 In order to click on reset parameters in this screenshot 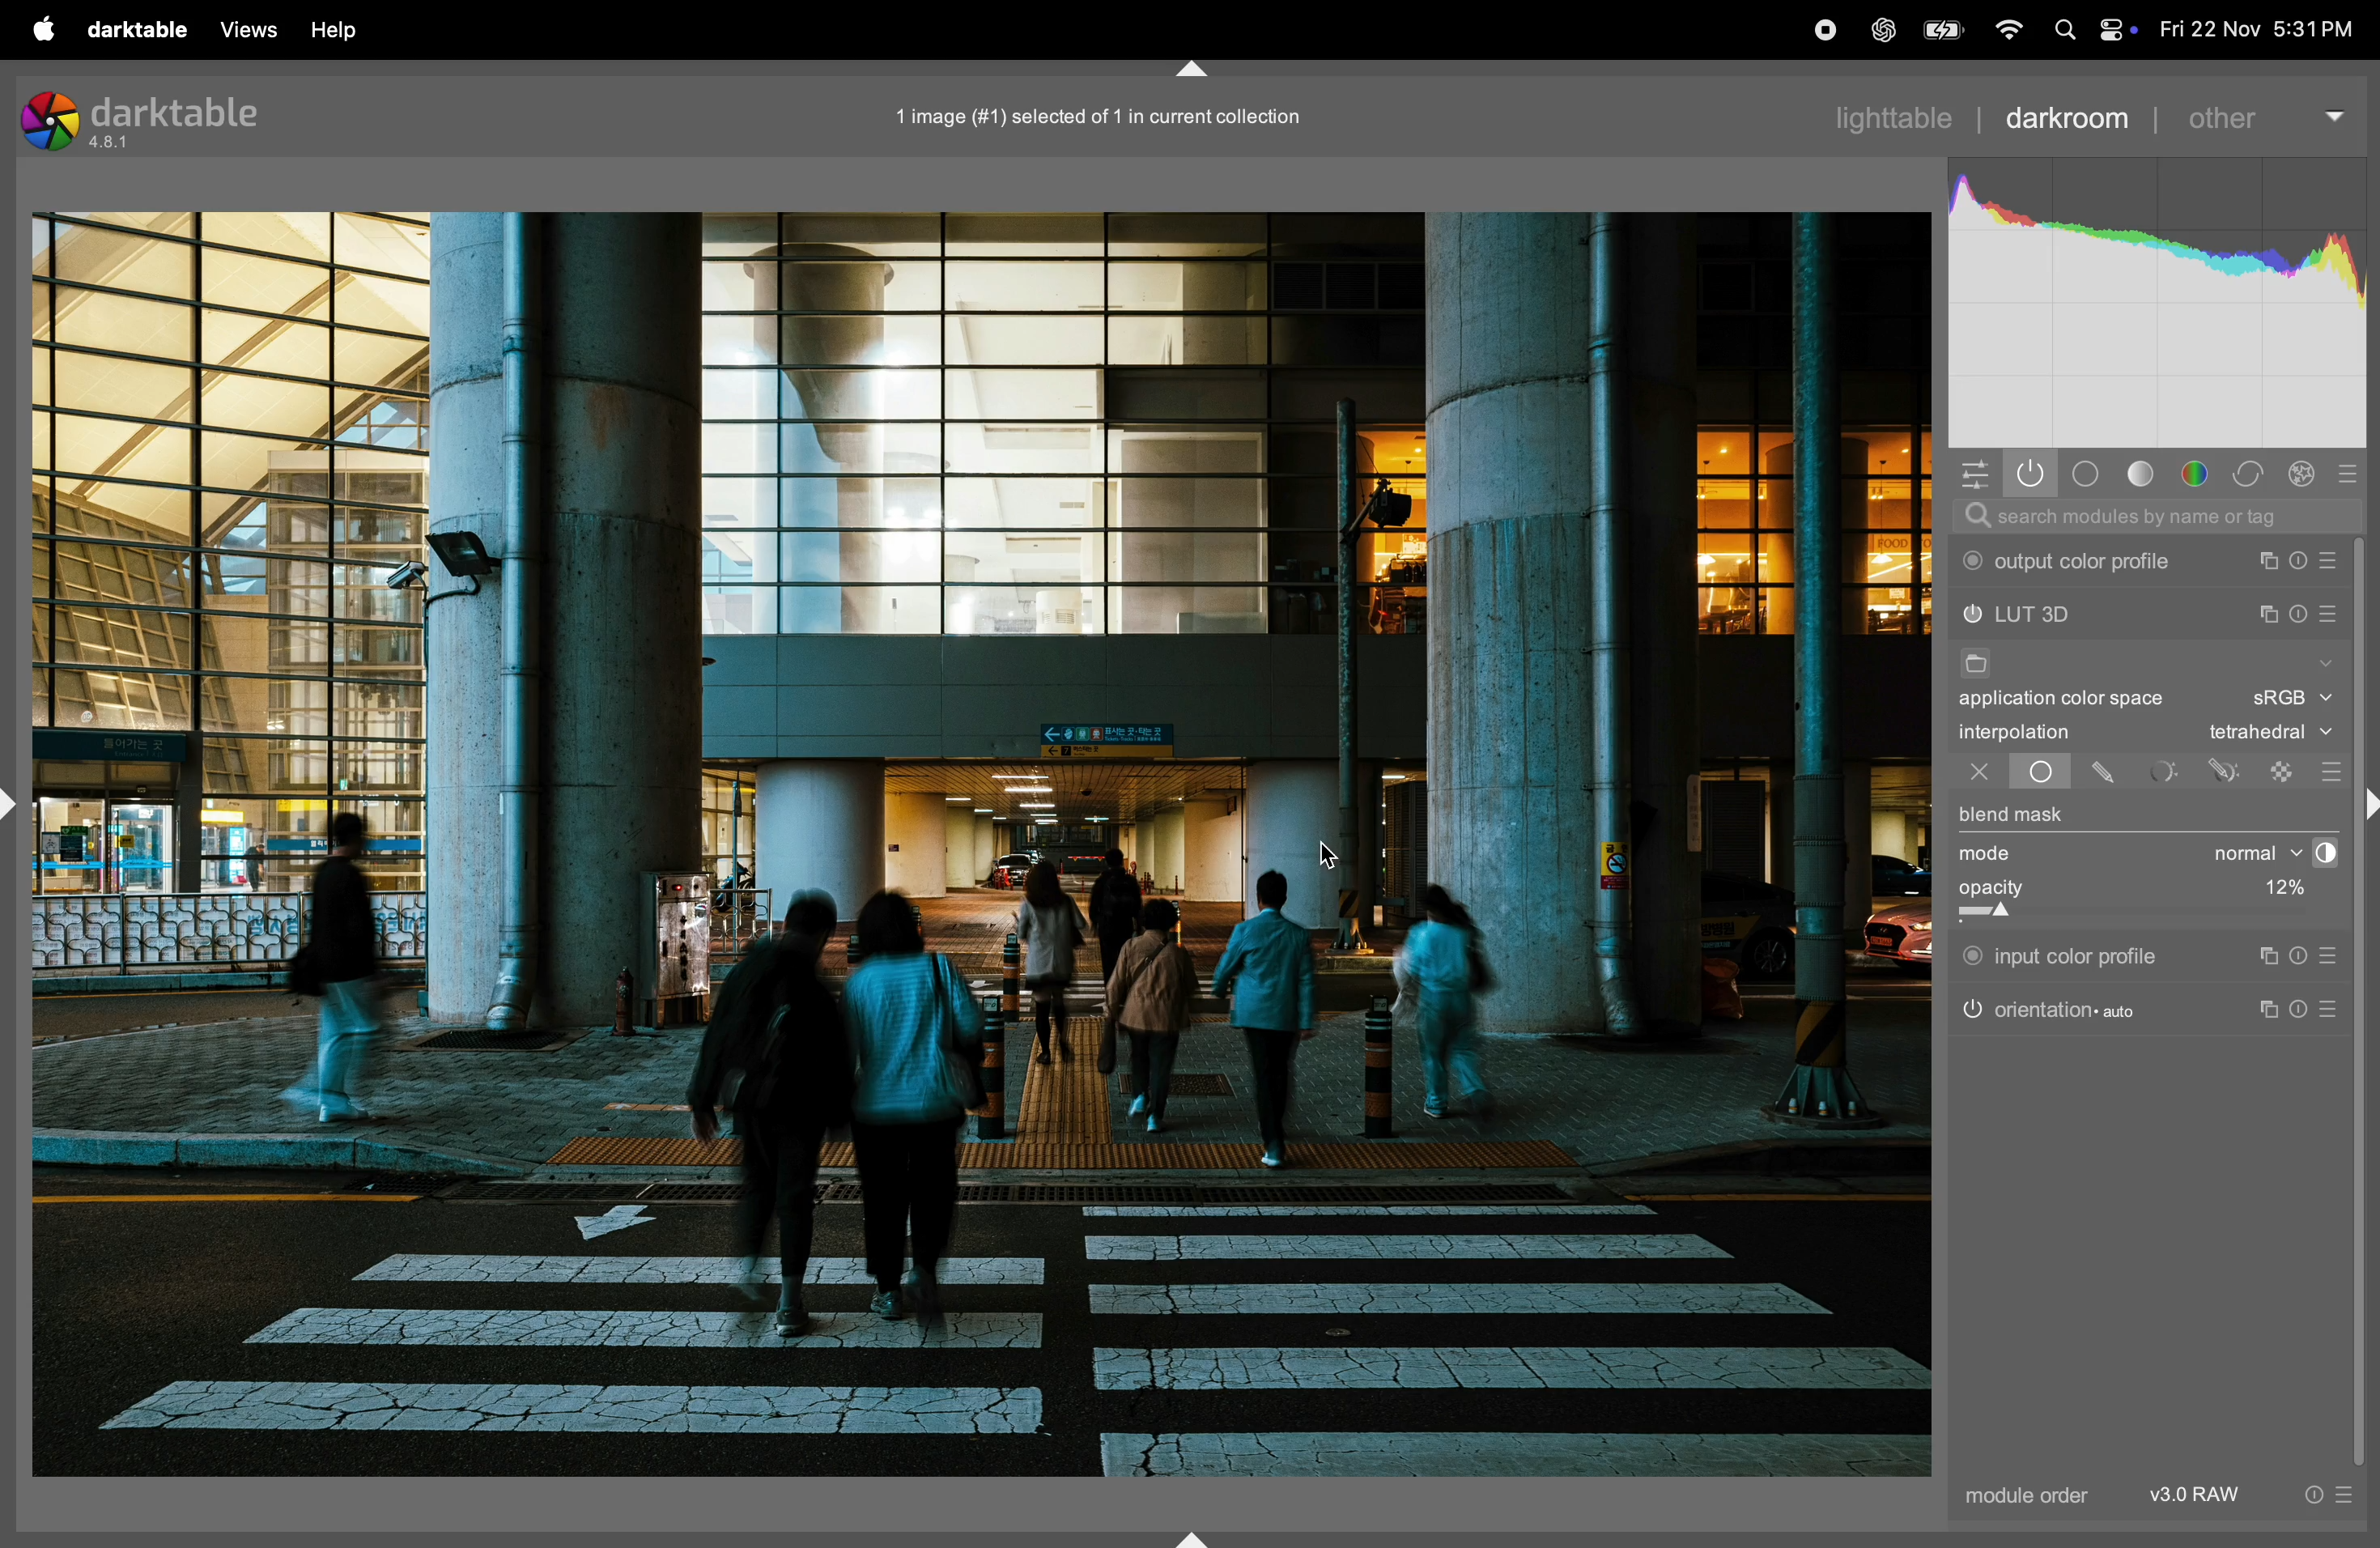, I will do `click(2305, 956)`.